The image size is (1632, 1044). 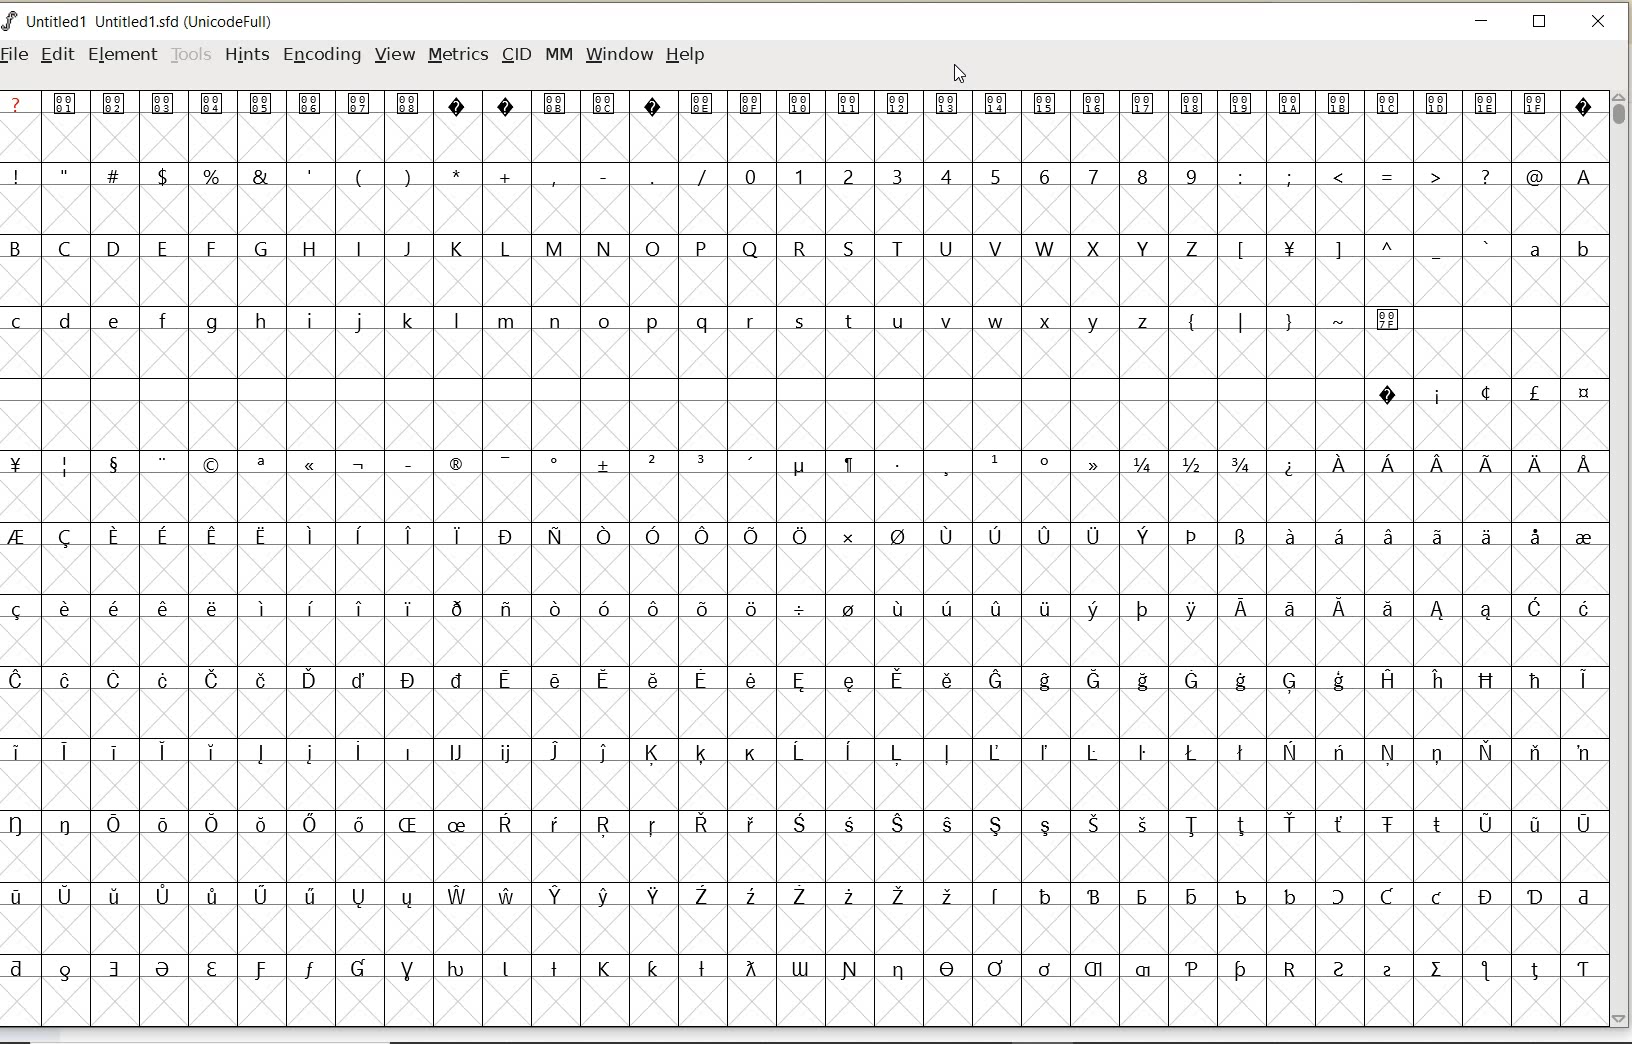 I want to click on METRICS, so click(x=457, y=56).